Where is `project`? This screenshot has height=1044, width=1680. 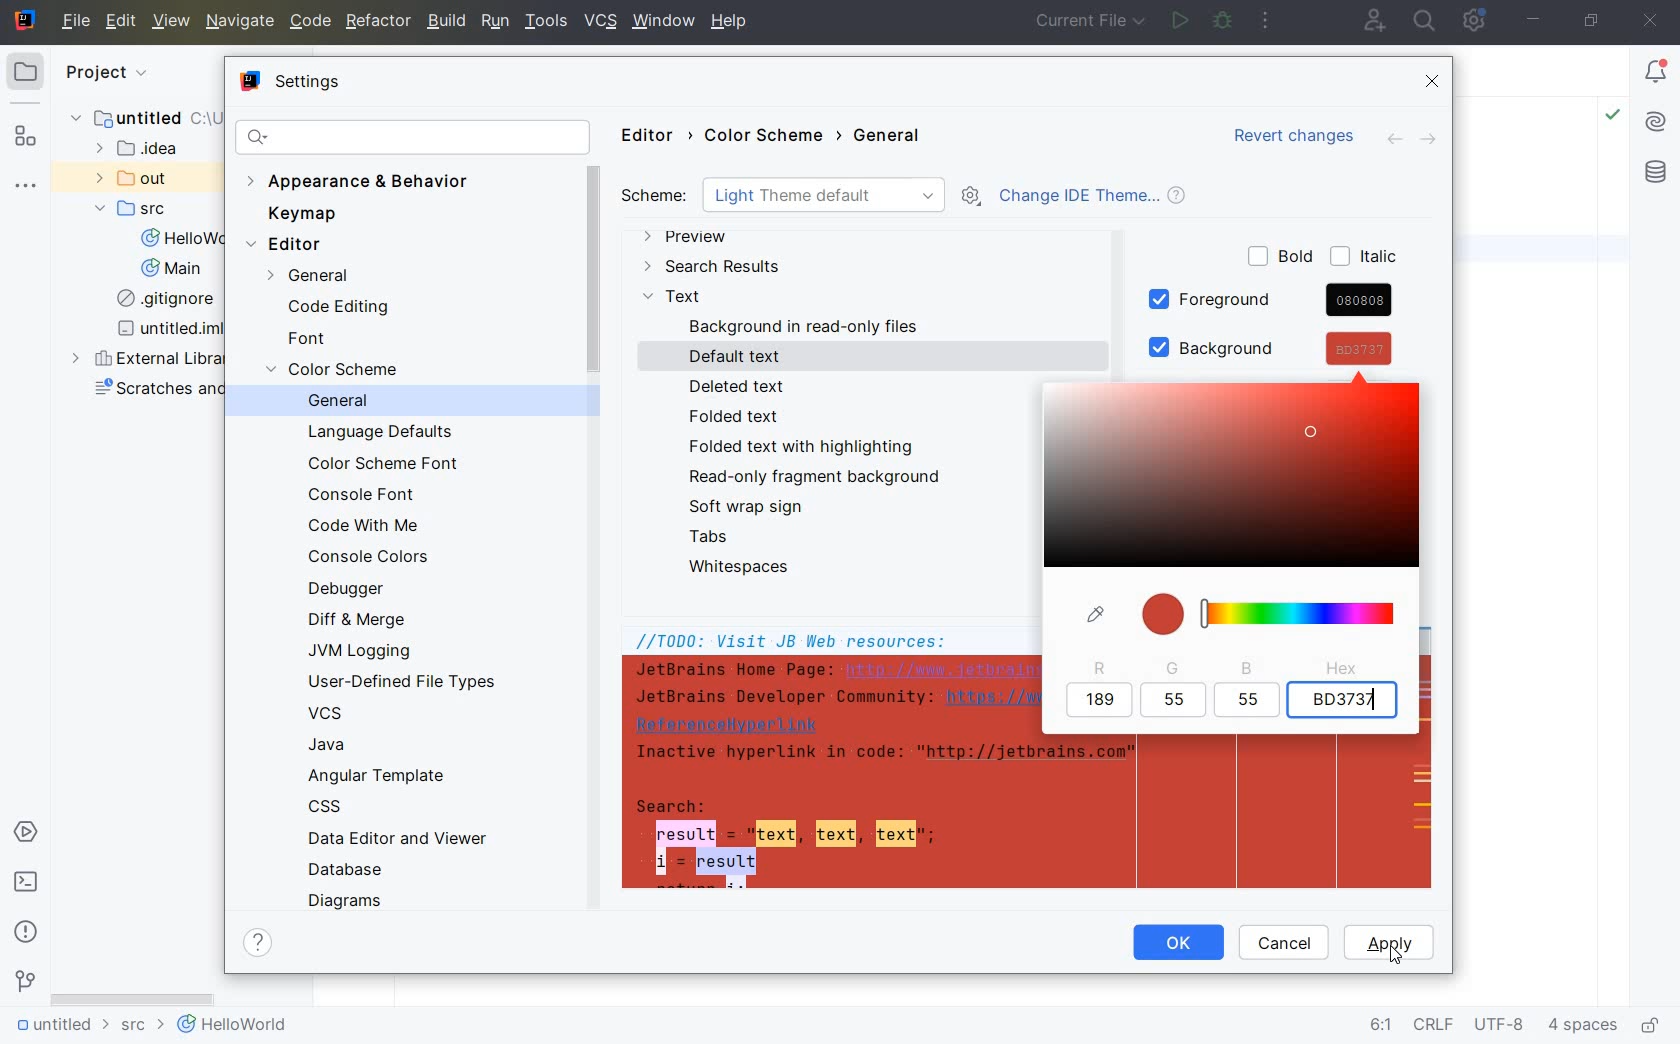 project is located at coordinates (70, 71).